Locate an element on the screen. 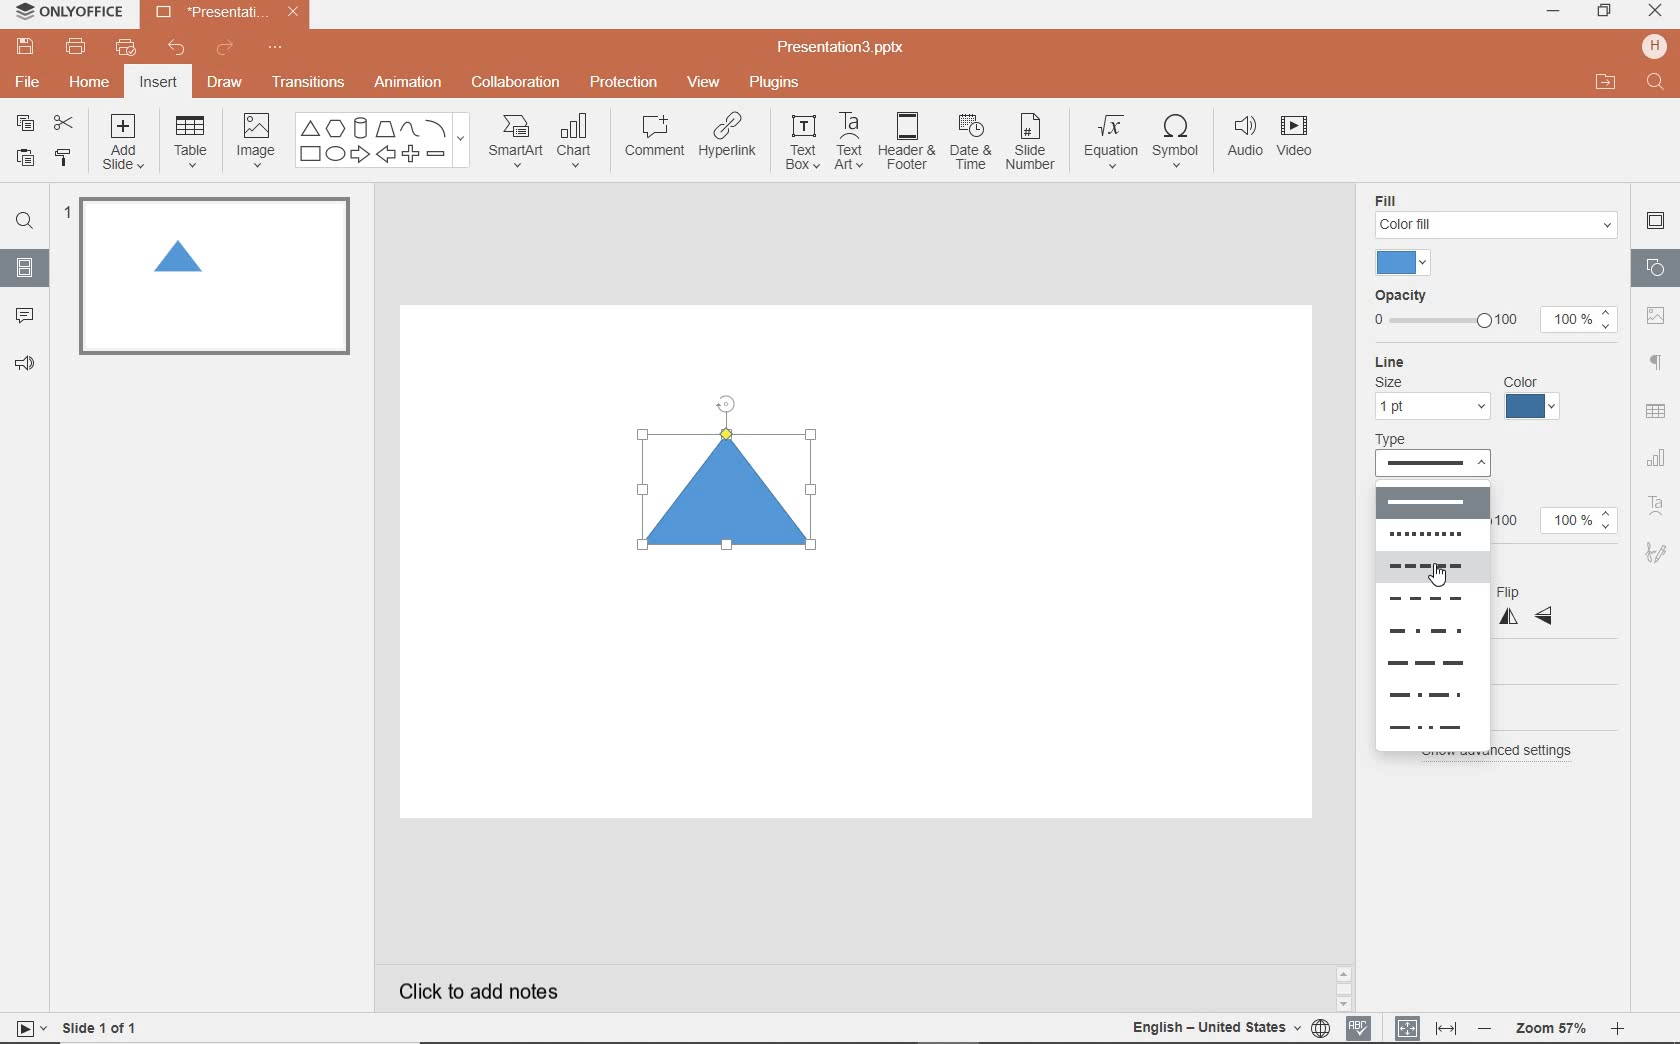 This screenshot has height=1044, width=1680. ADD SLIDE is located at coordinates (126, 146).